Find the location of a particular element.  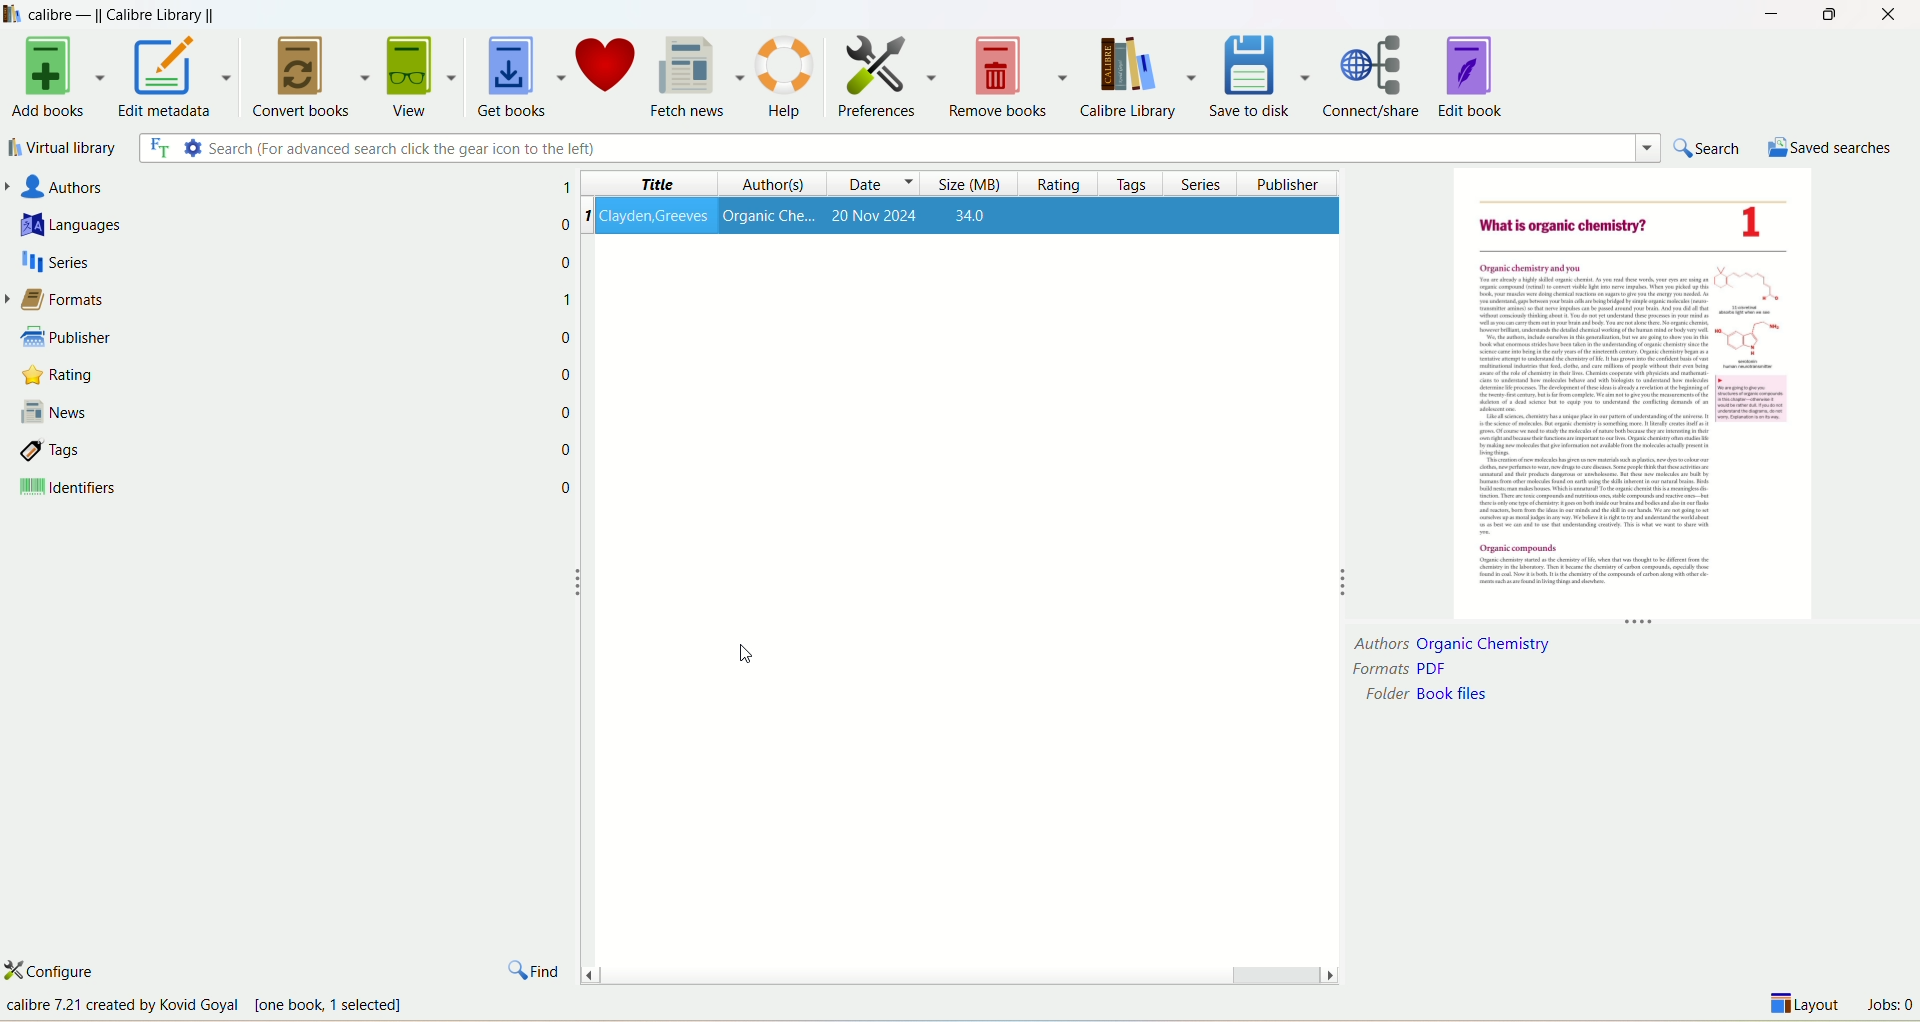

configure is located at coordinates (67, 971).